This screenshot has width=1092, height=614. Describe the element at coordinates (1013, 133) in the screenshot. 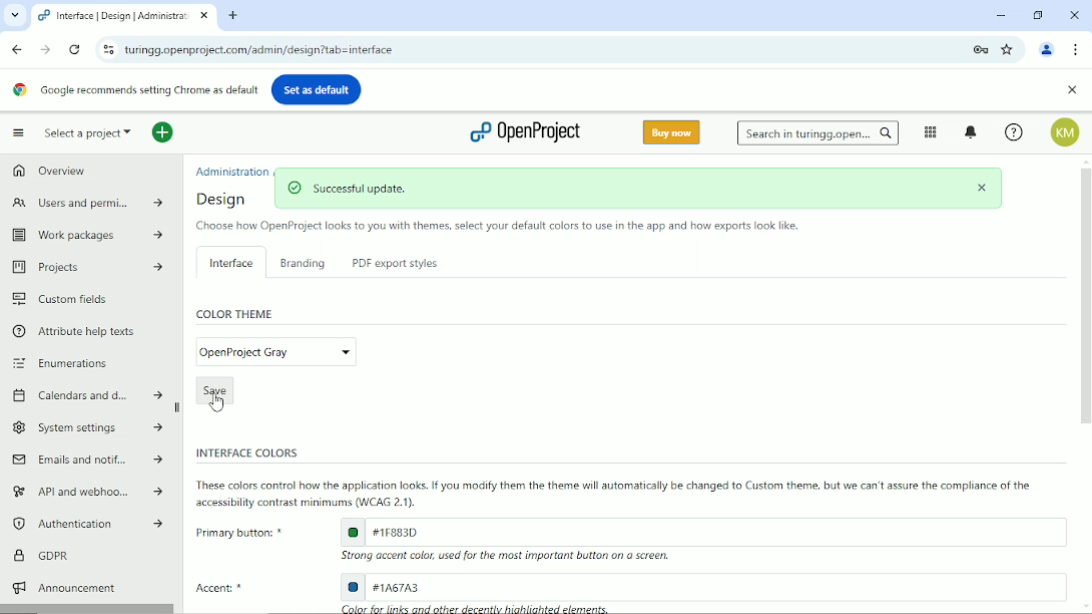

I see `Help` at that location.